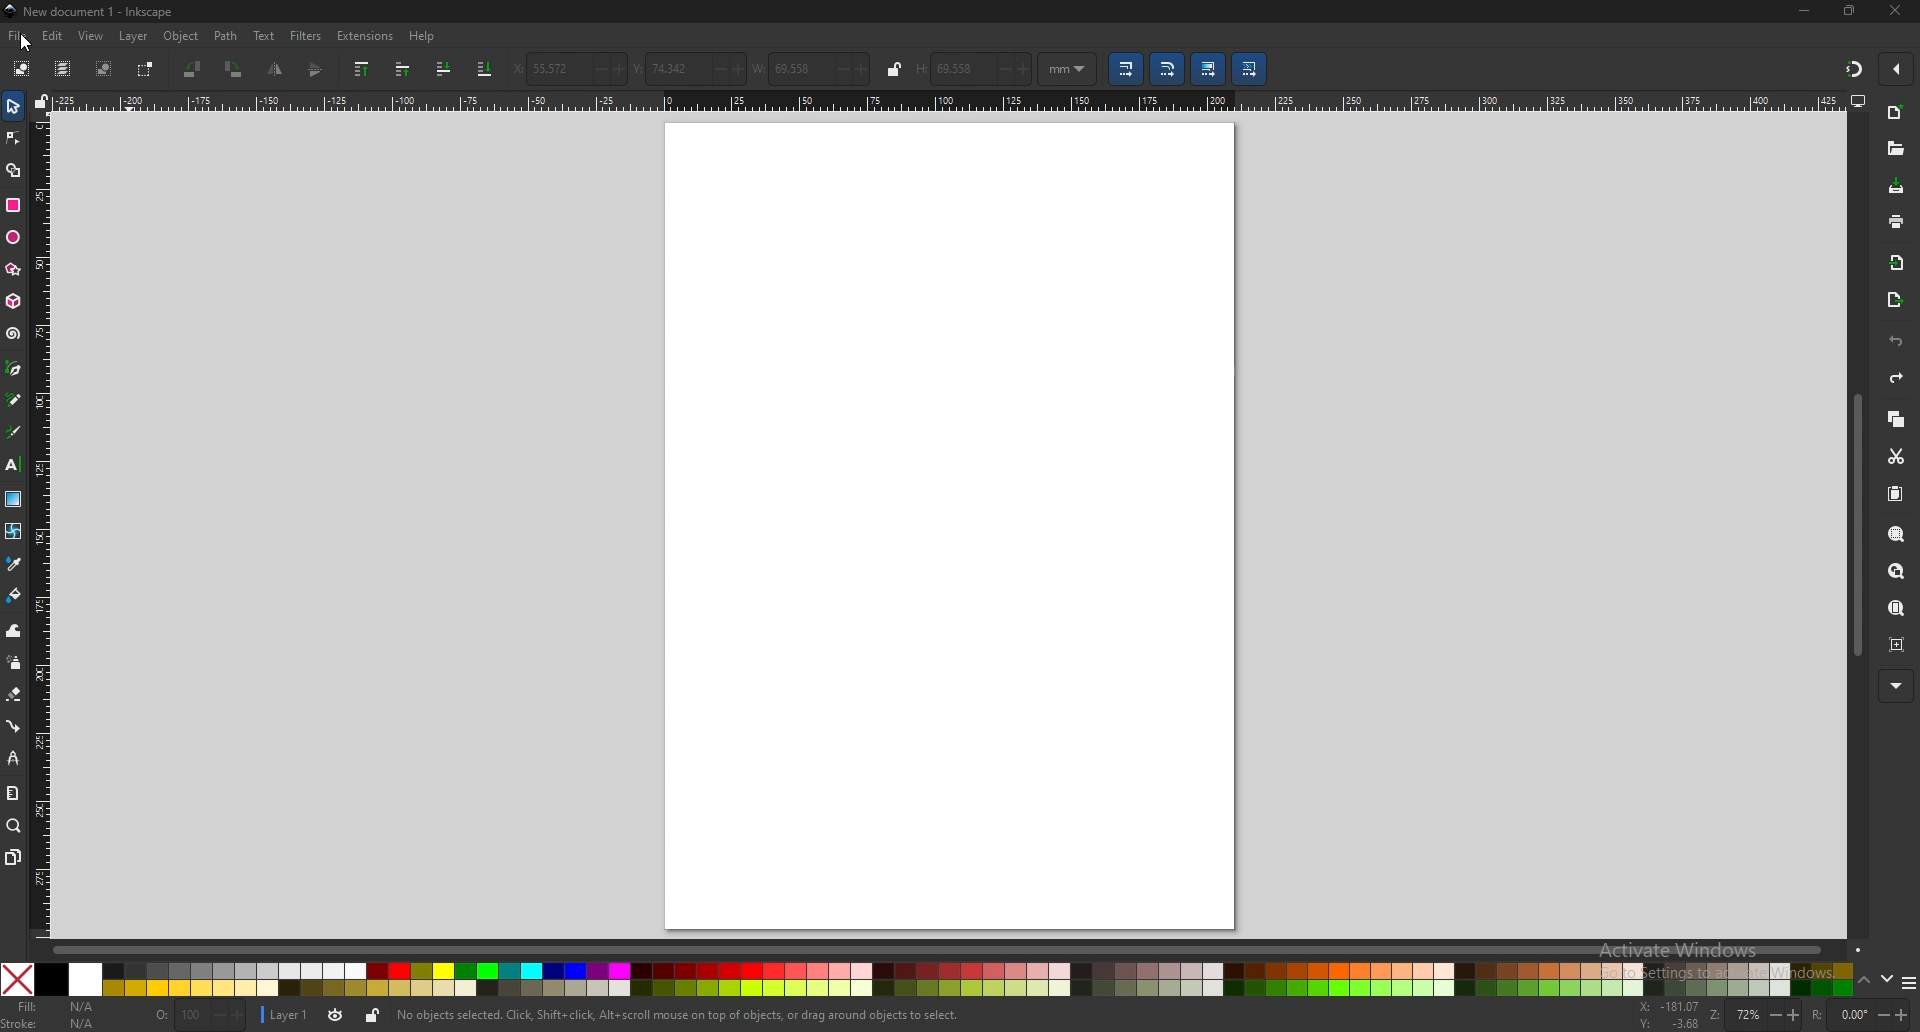 This screenshot has width=1920, height=1032. I want to click on stroke, so click(49, 1024).